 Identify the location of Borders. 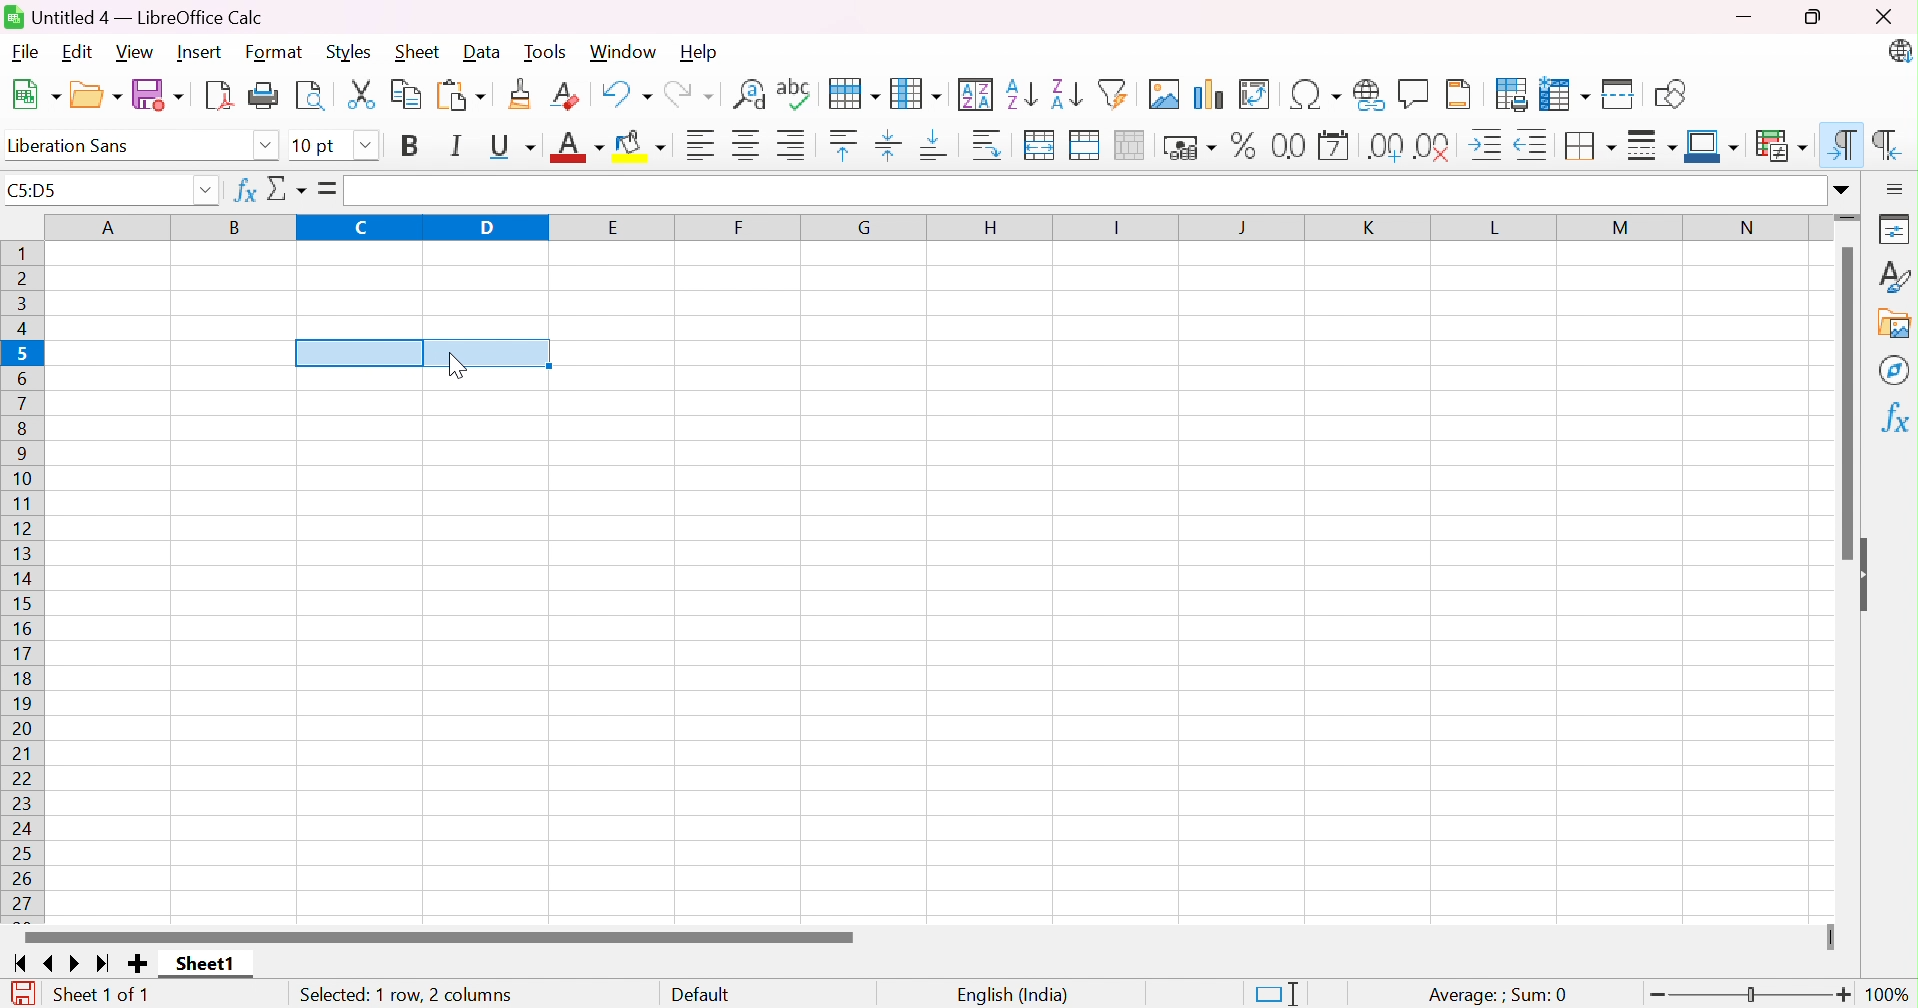
(1591, 145).